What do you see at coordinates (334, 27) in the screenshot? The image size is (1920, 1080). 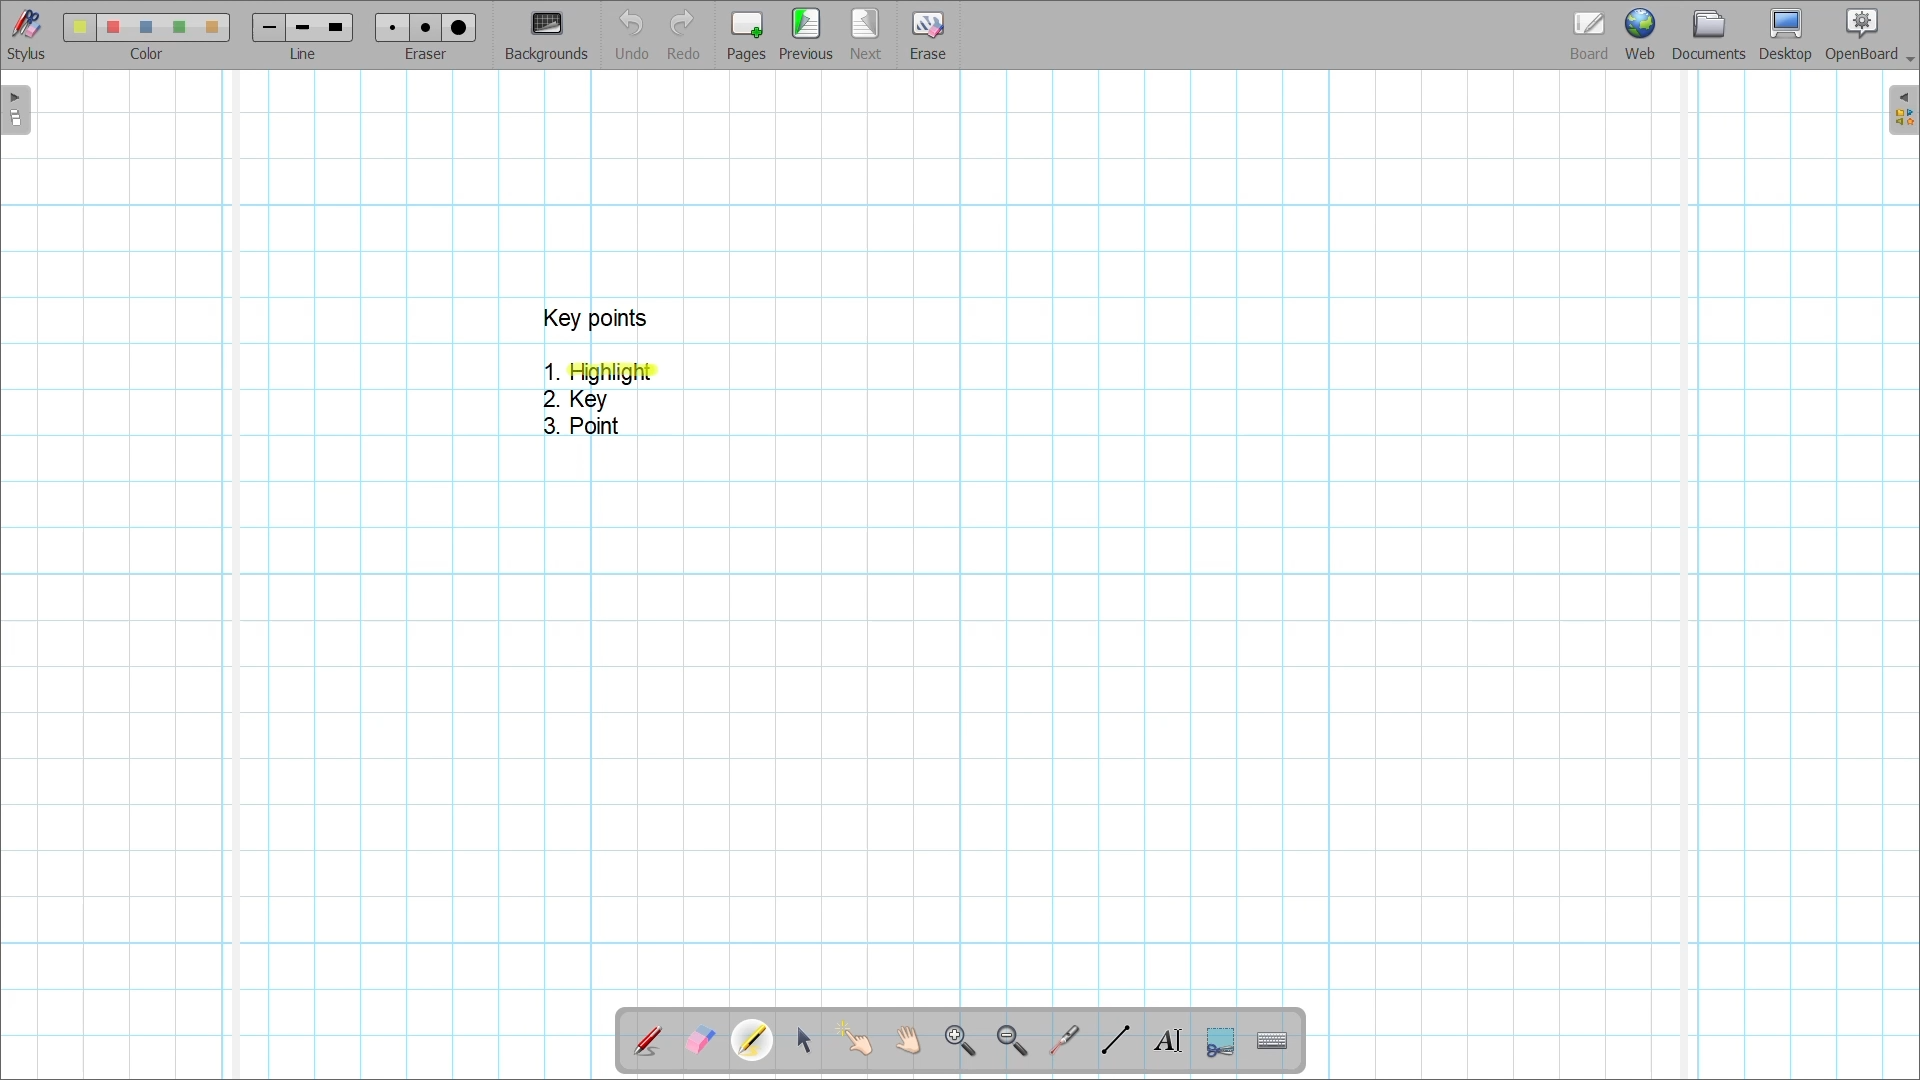 I see `line 3` at bounding box center [334, 27].